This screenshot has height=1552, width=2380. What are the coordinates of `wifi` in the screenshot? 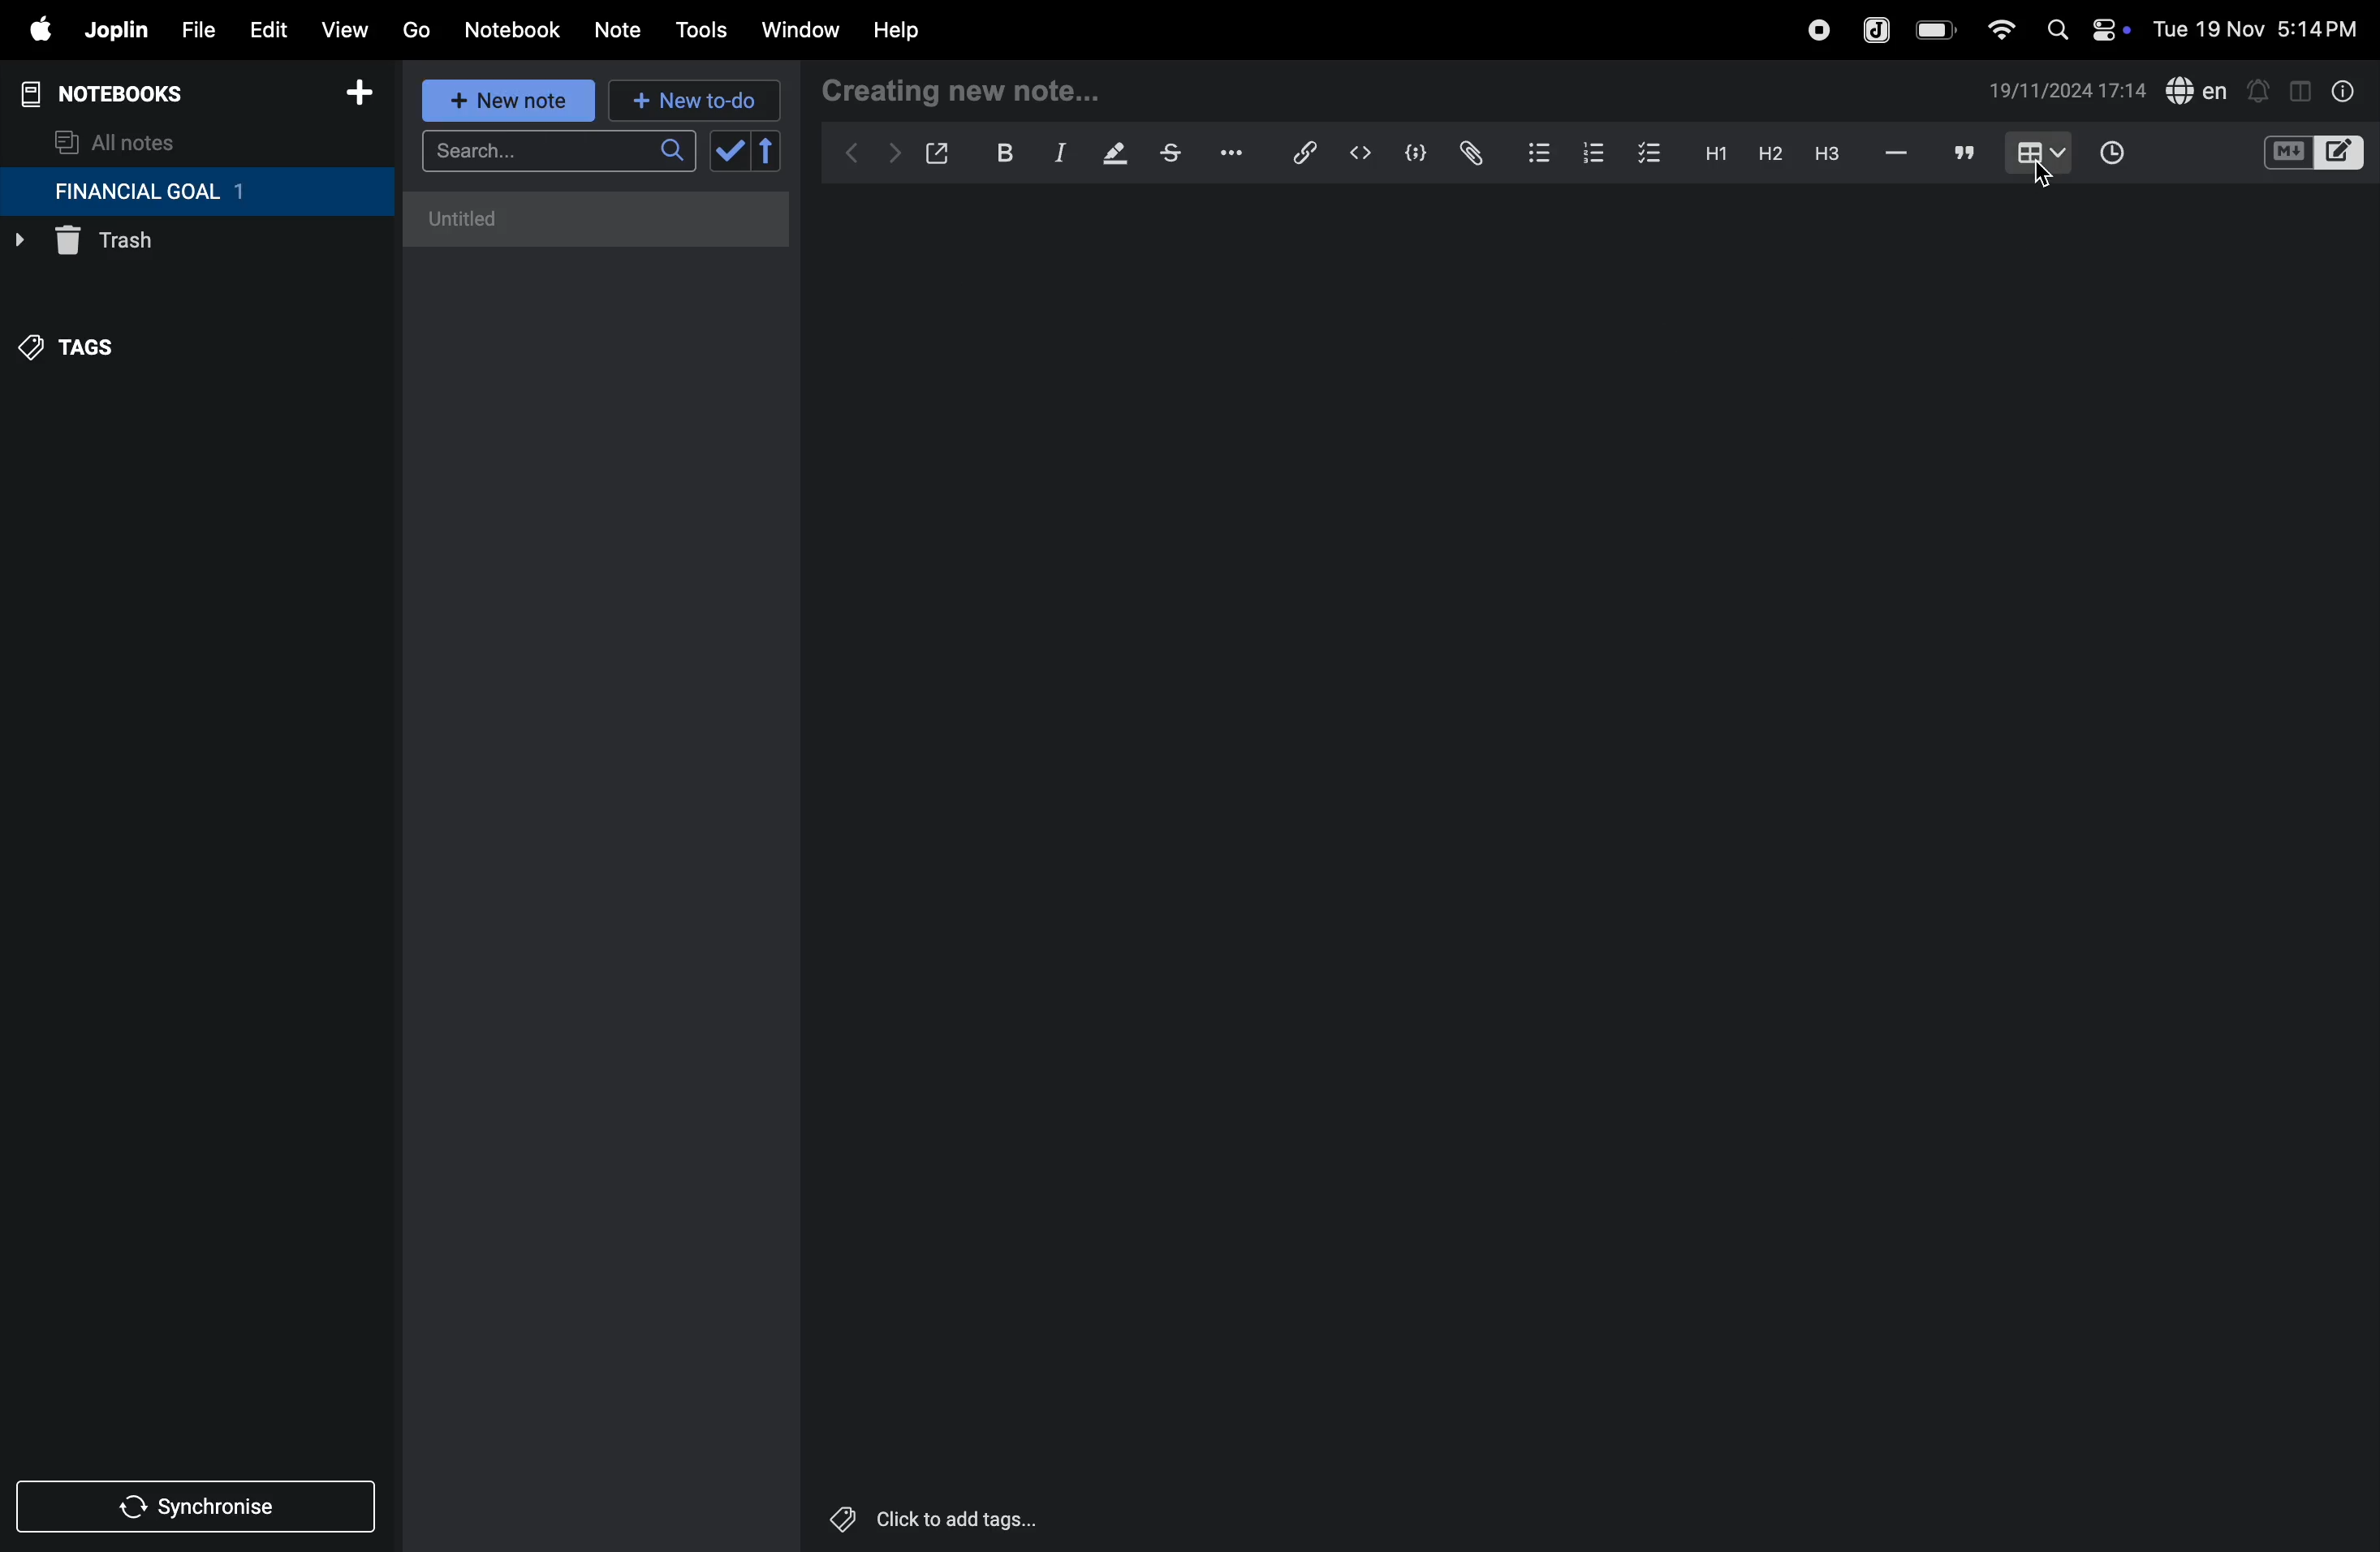 It's located at (1995, 29).